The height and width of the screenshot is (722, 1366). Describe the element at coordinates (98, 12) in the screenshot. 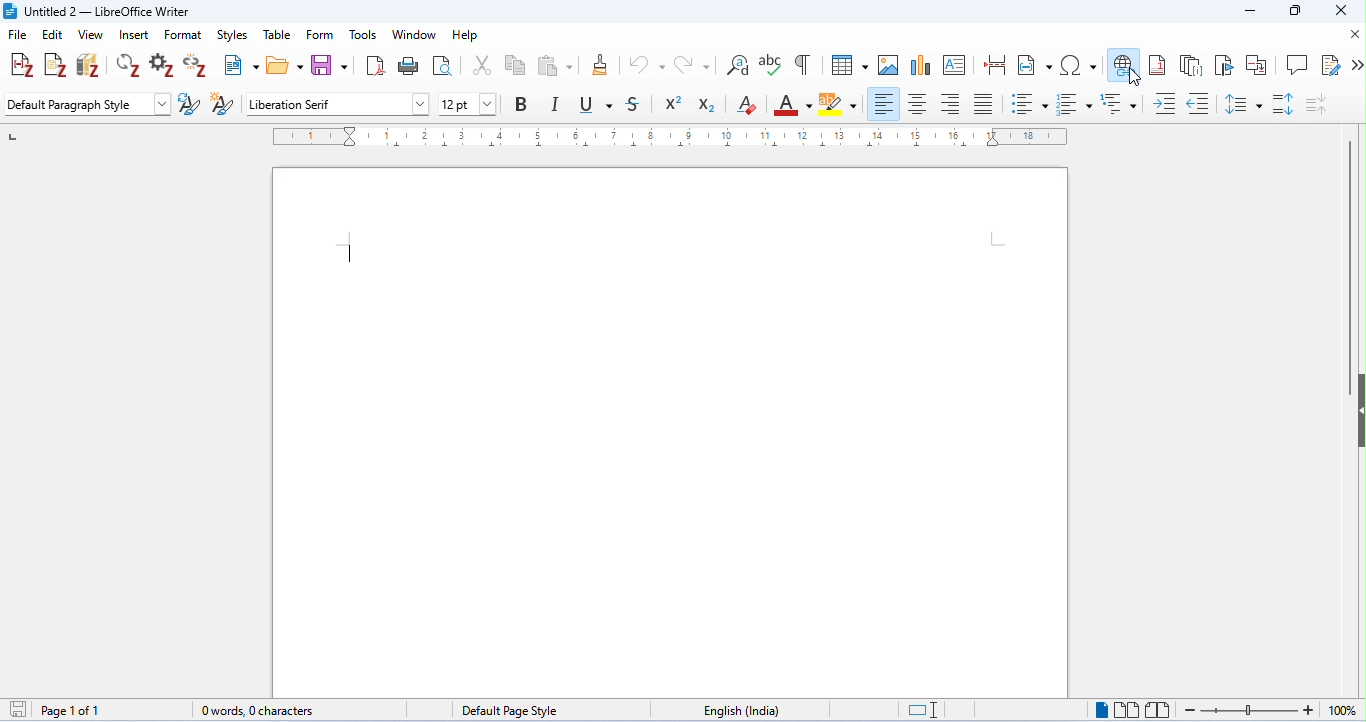

I see `title` at that location.